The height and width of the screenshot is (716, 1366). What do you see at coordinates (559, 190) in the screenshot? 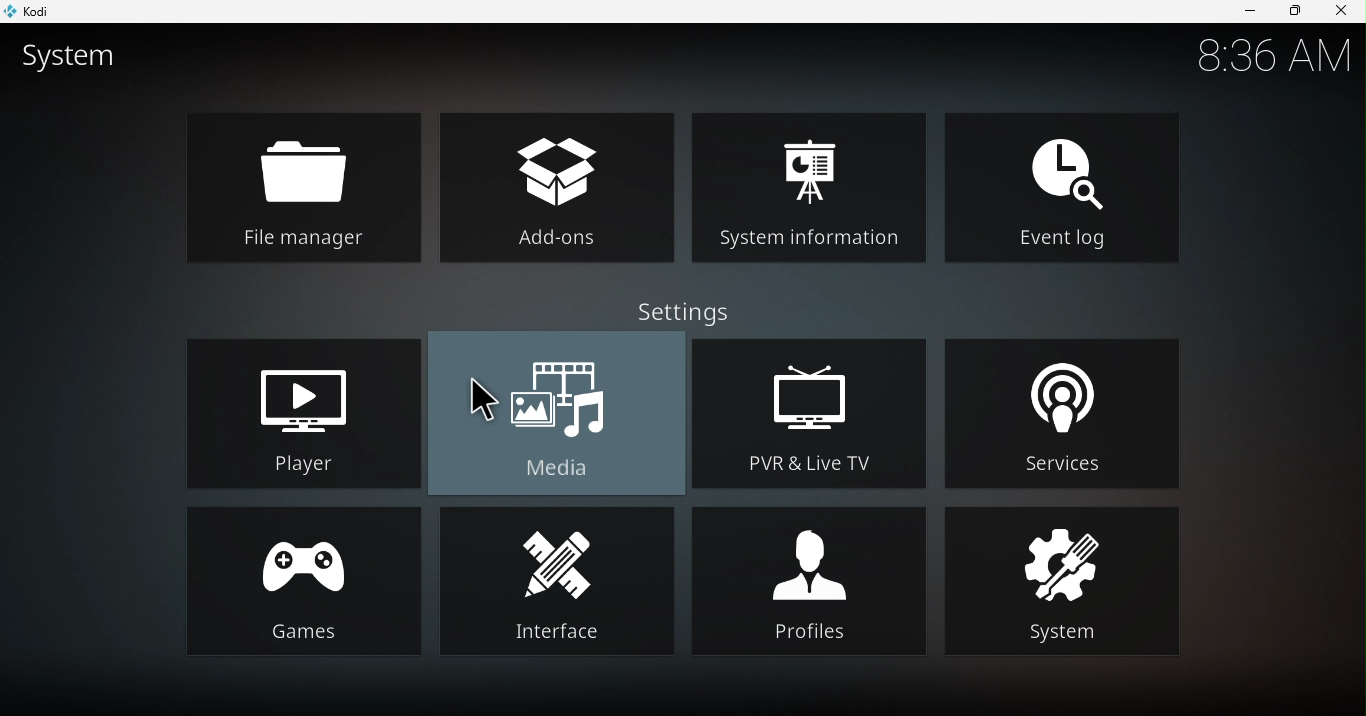
I see `Add-ons` at bounding box center [559, 190].